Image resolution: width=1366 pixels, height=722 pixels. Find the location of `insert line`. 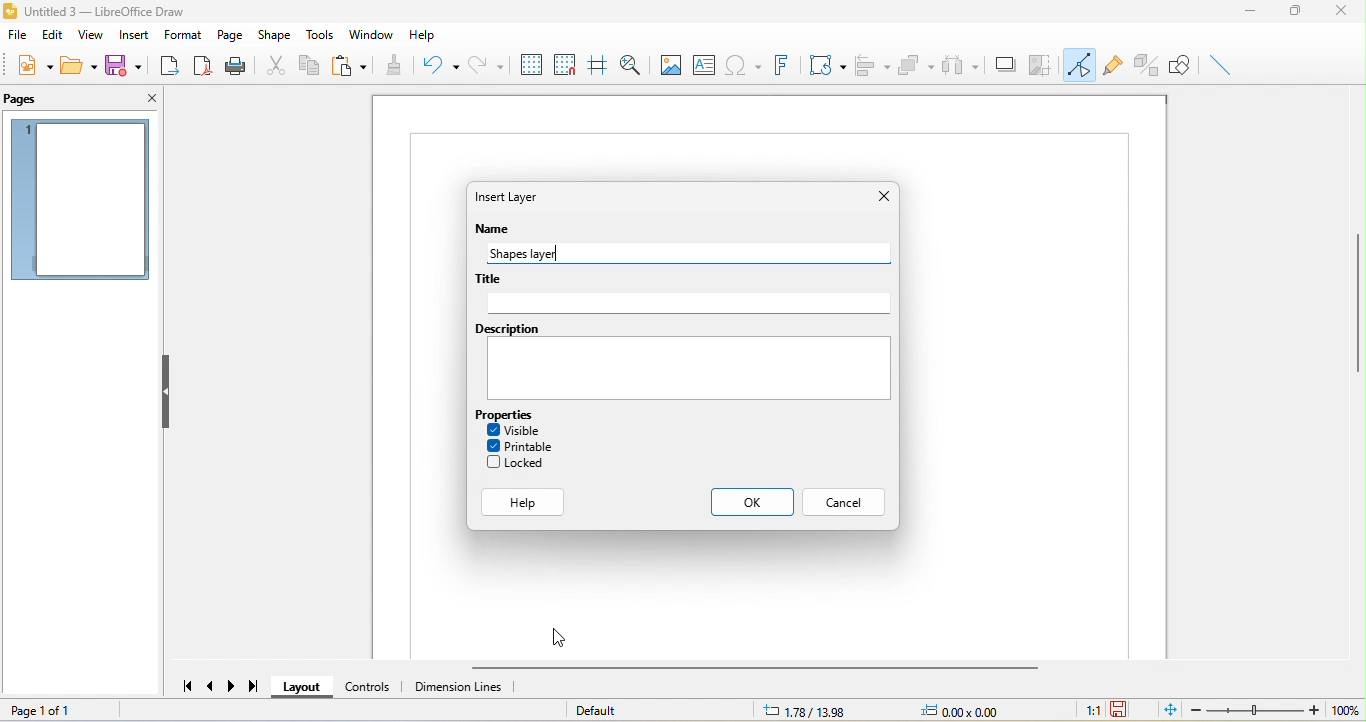

insert line is located at coordinates (1224, 65).